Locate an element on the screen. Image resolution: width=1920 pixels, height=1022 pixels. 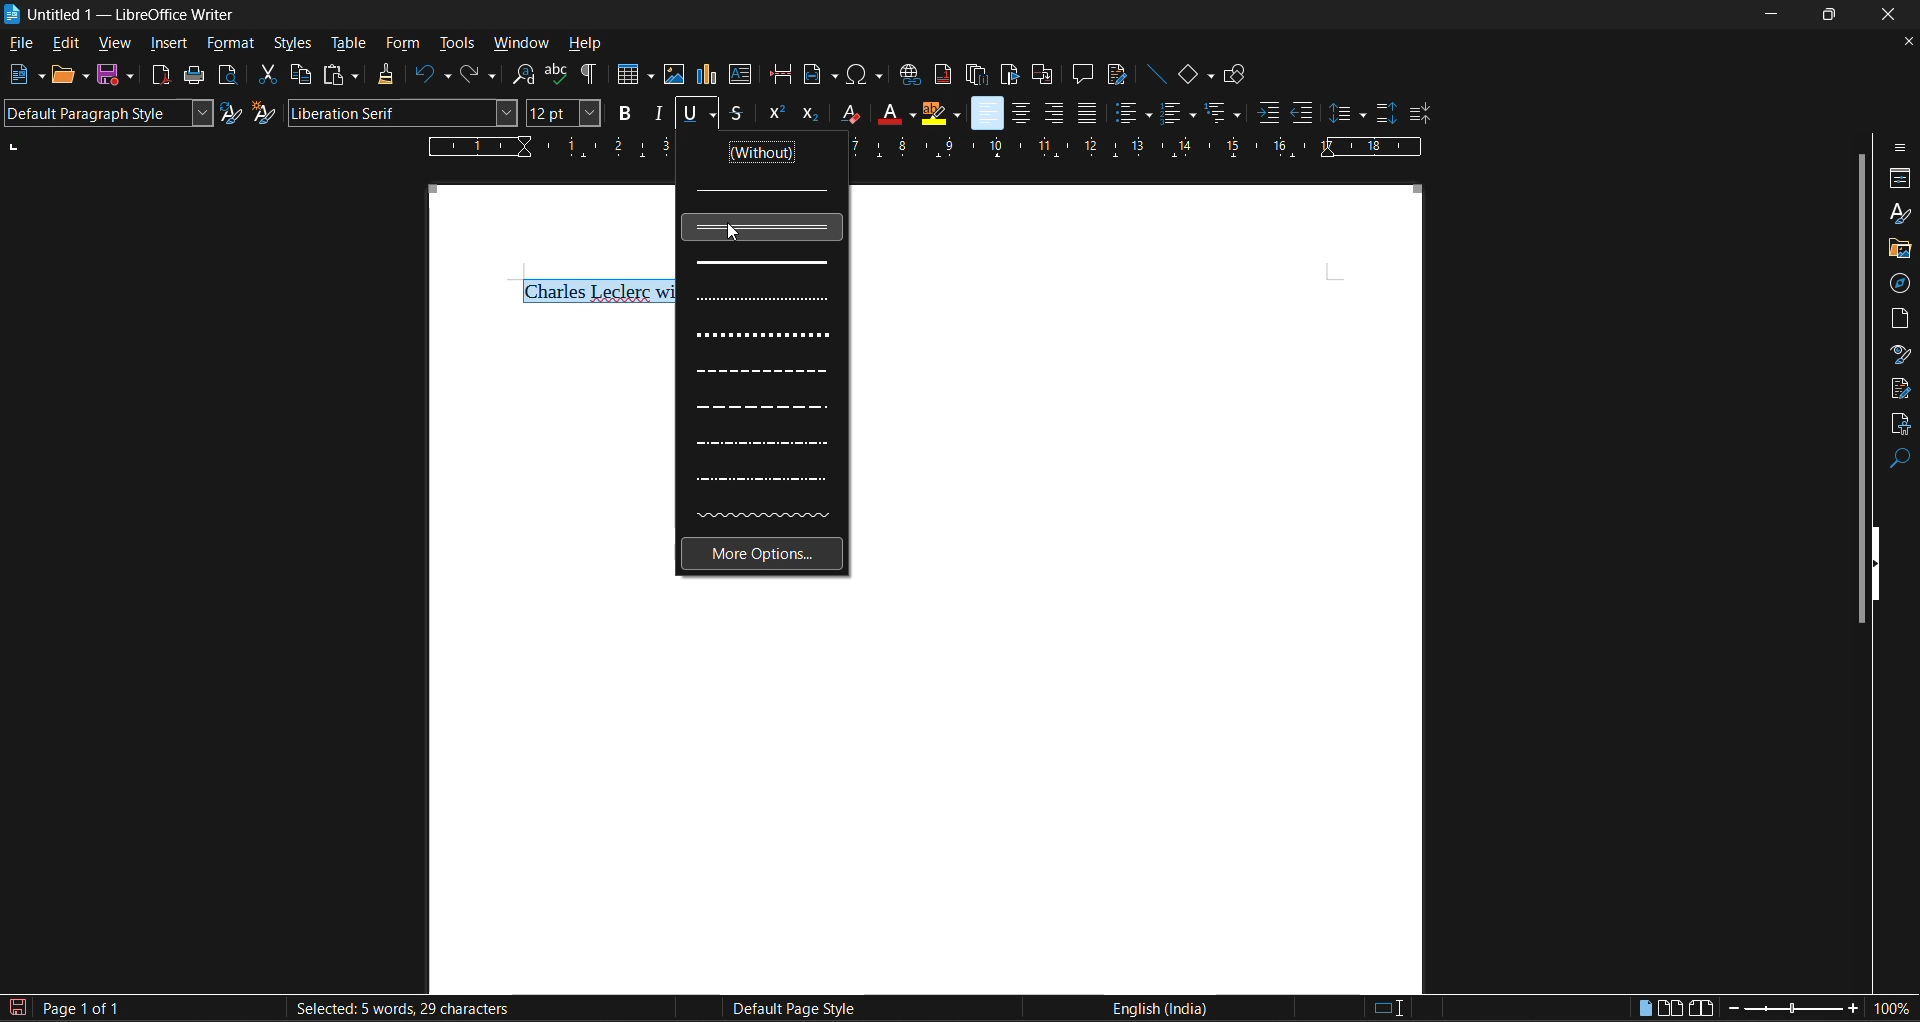
redo is located at coordinates (480, 75).